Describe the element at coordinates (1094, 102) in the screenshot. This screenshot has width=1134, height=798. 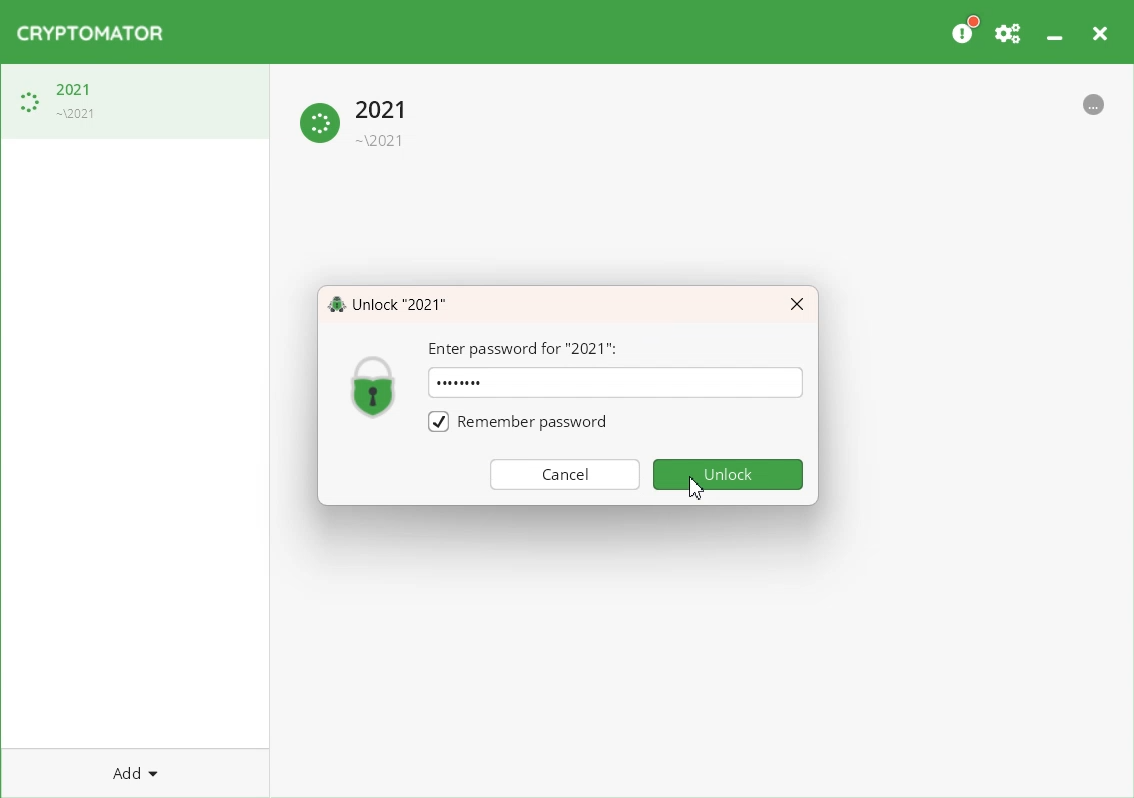
I see `More` at that location.